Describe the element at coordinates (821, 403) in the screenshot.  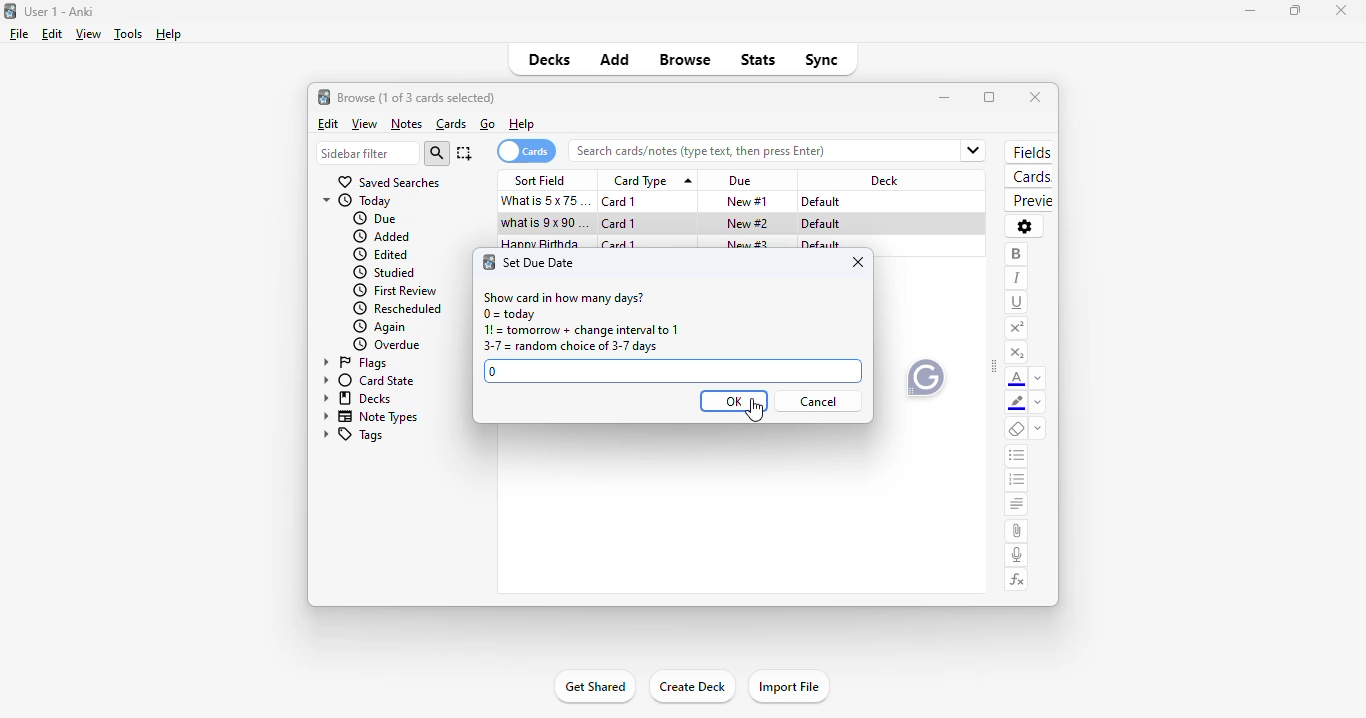
I see `cancel` at that location.